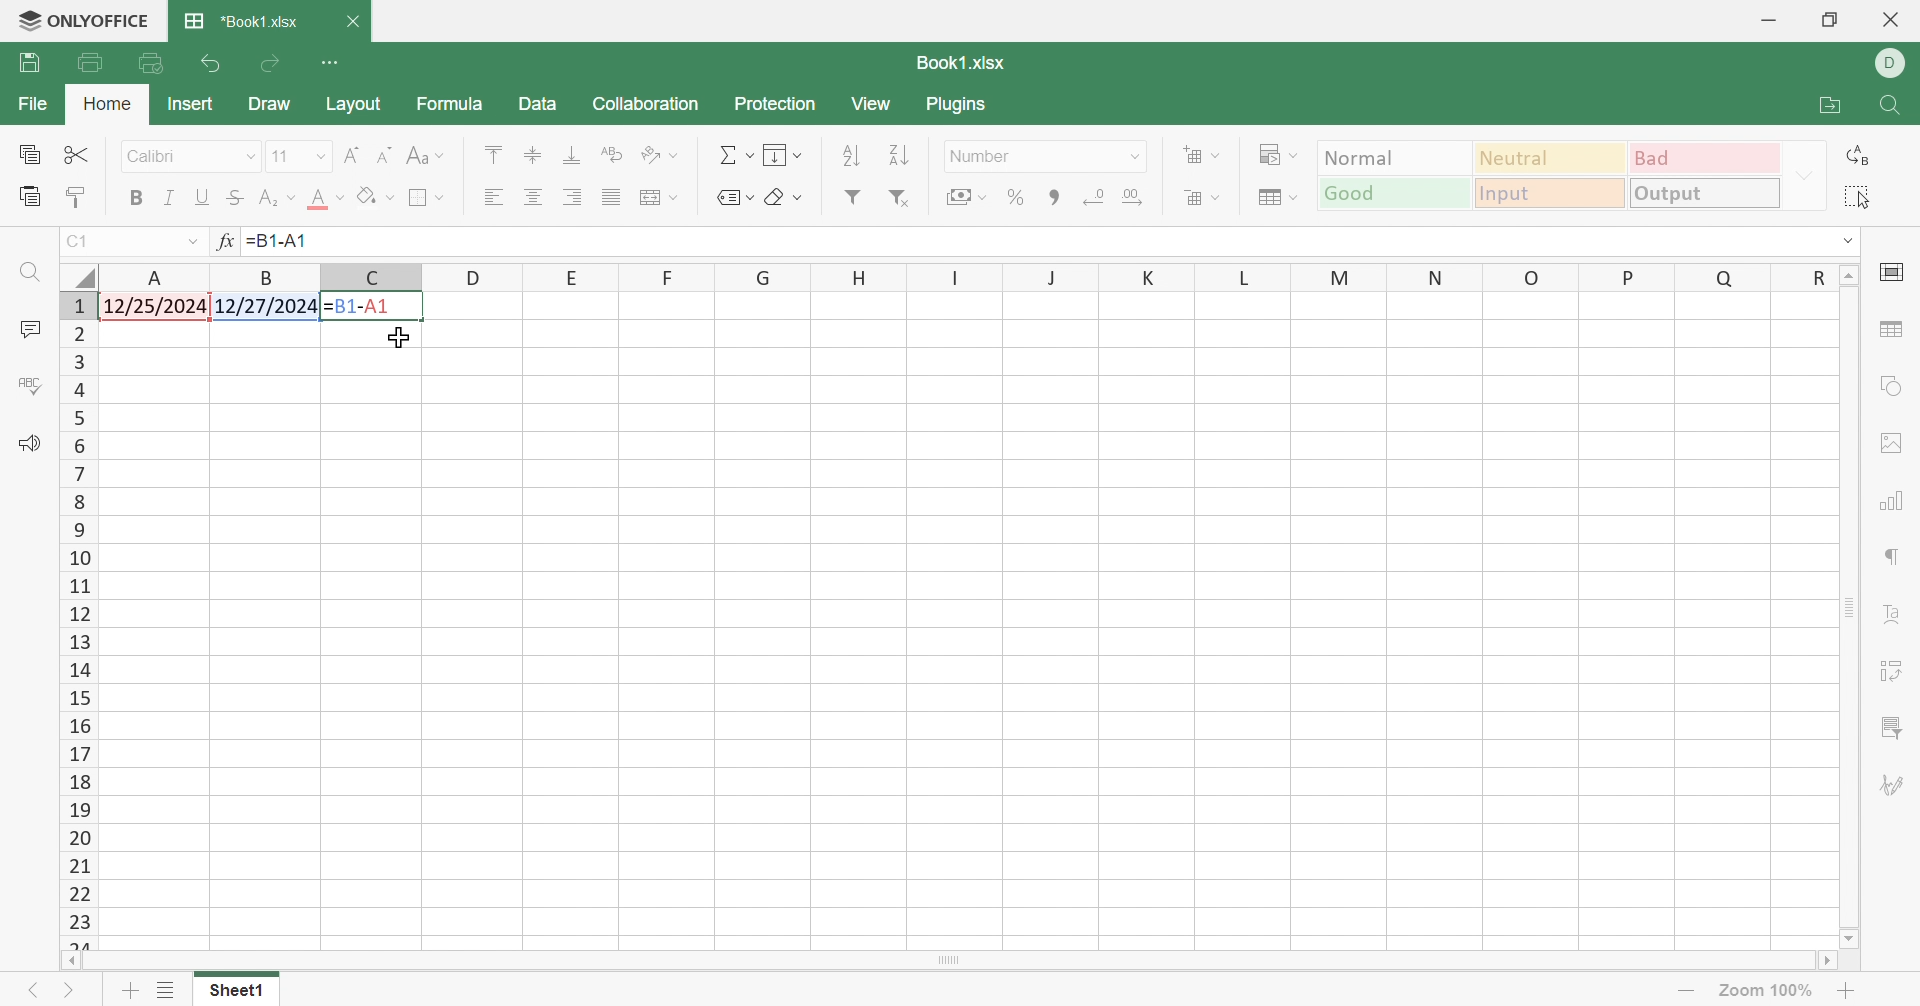 The width and height of the screenshot is (1920, 1006). What do you see at coordinates (773, 106) in the screenshot?
I see `Protection` at bounding box center [773, 106].